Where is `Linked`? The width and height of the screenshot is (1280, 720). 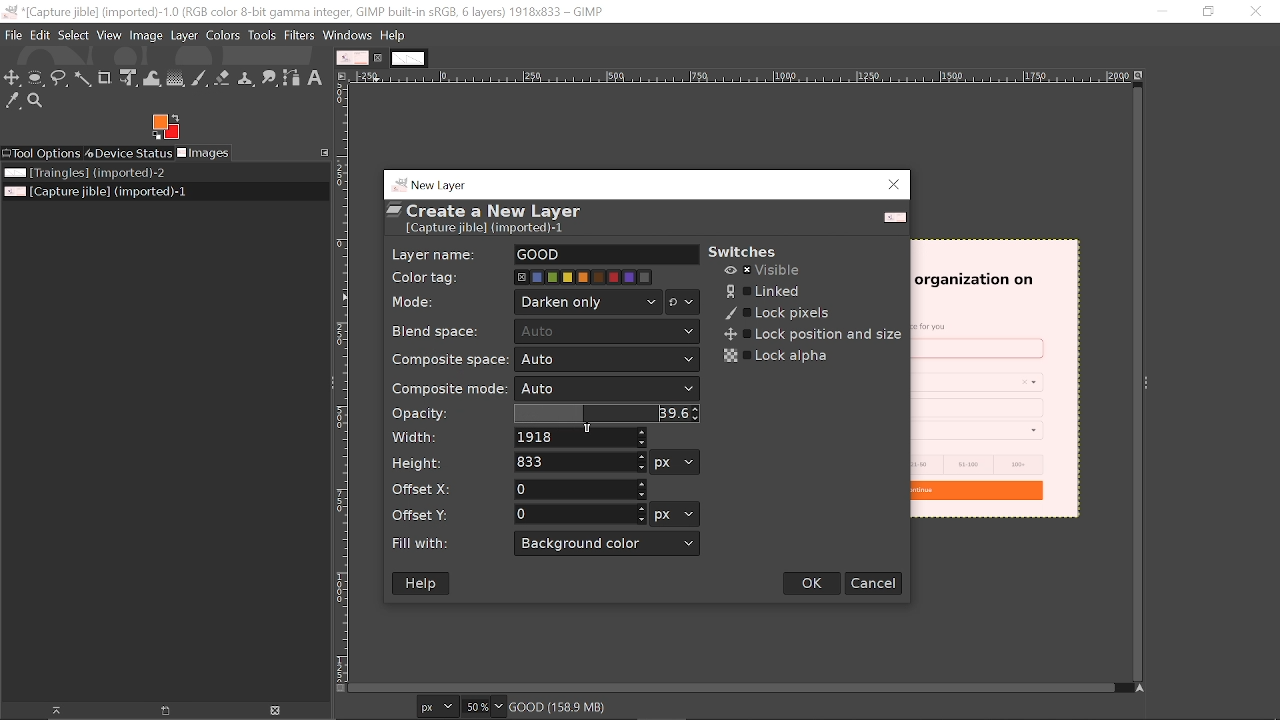 Linked is located at coordinates (765, 291).